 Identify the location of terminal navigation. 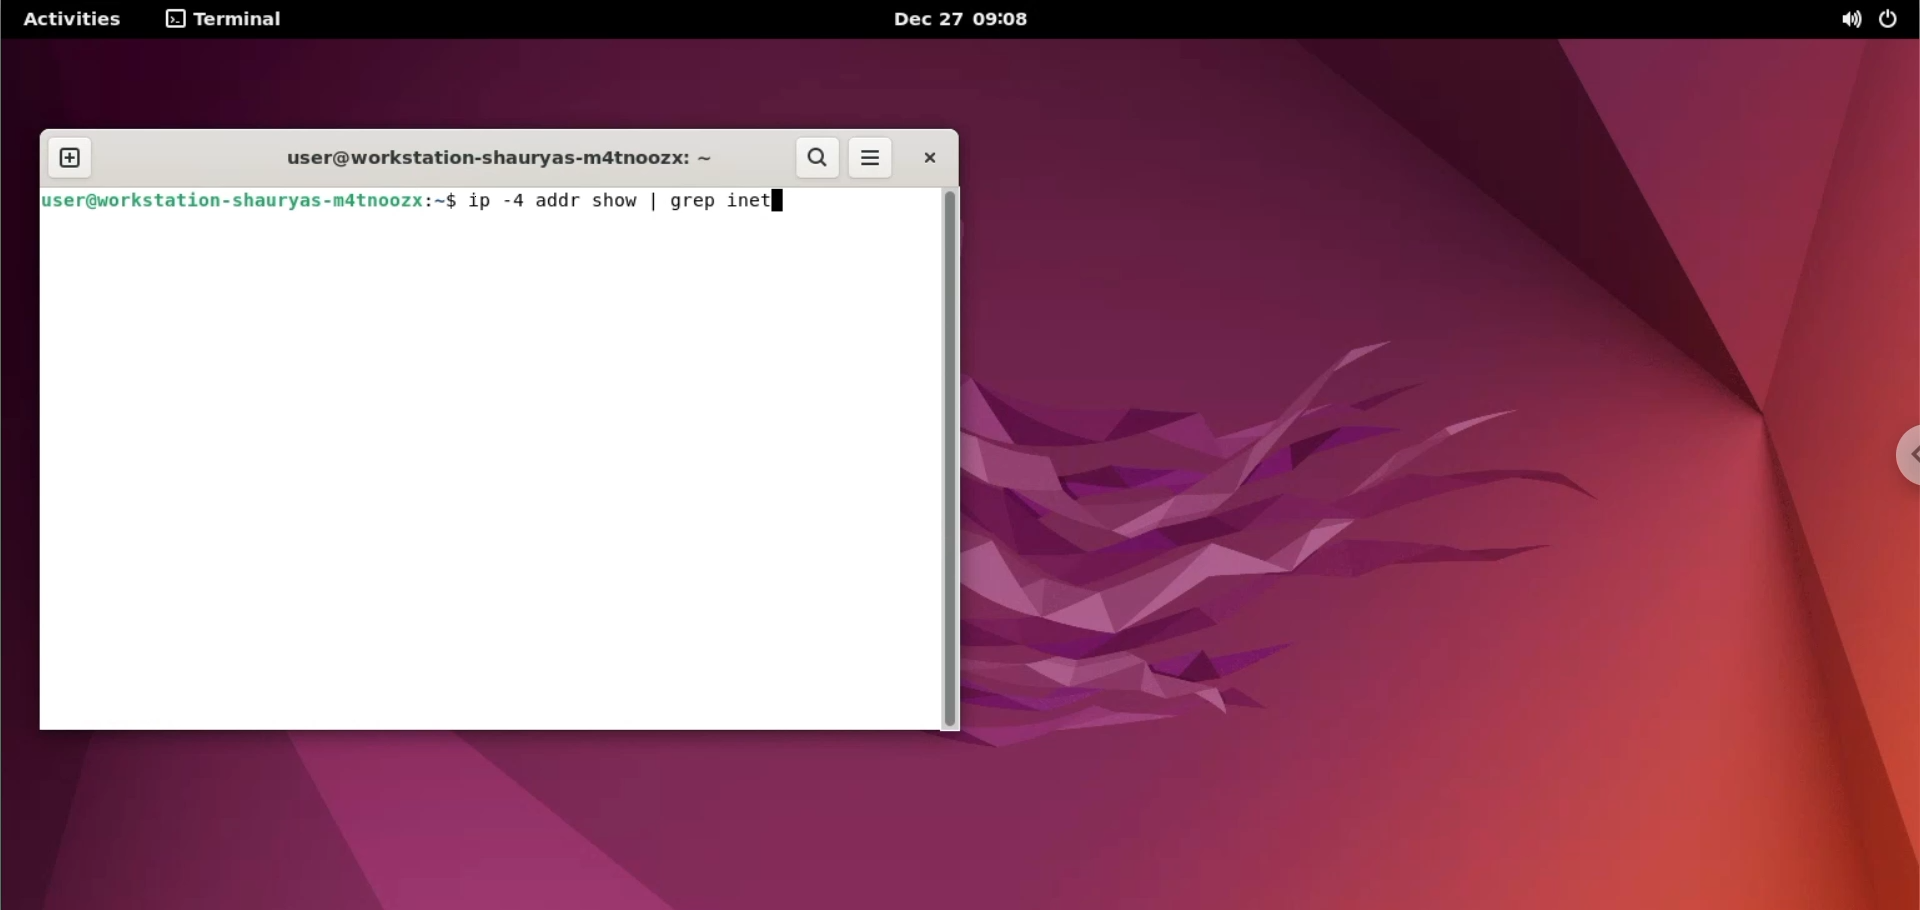
(237, 21).